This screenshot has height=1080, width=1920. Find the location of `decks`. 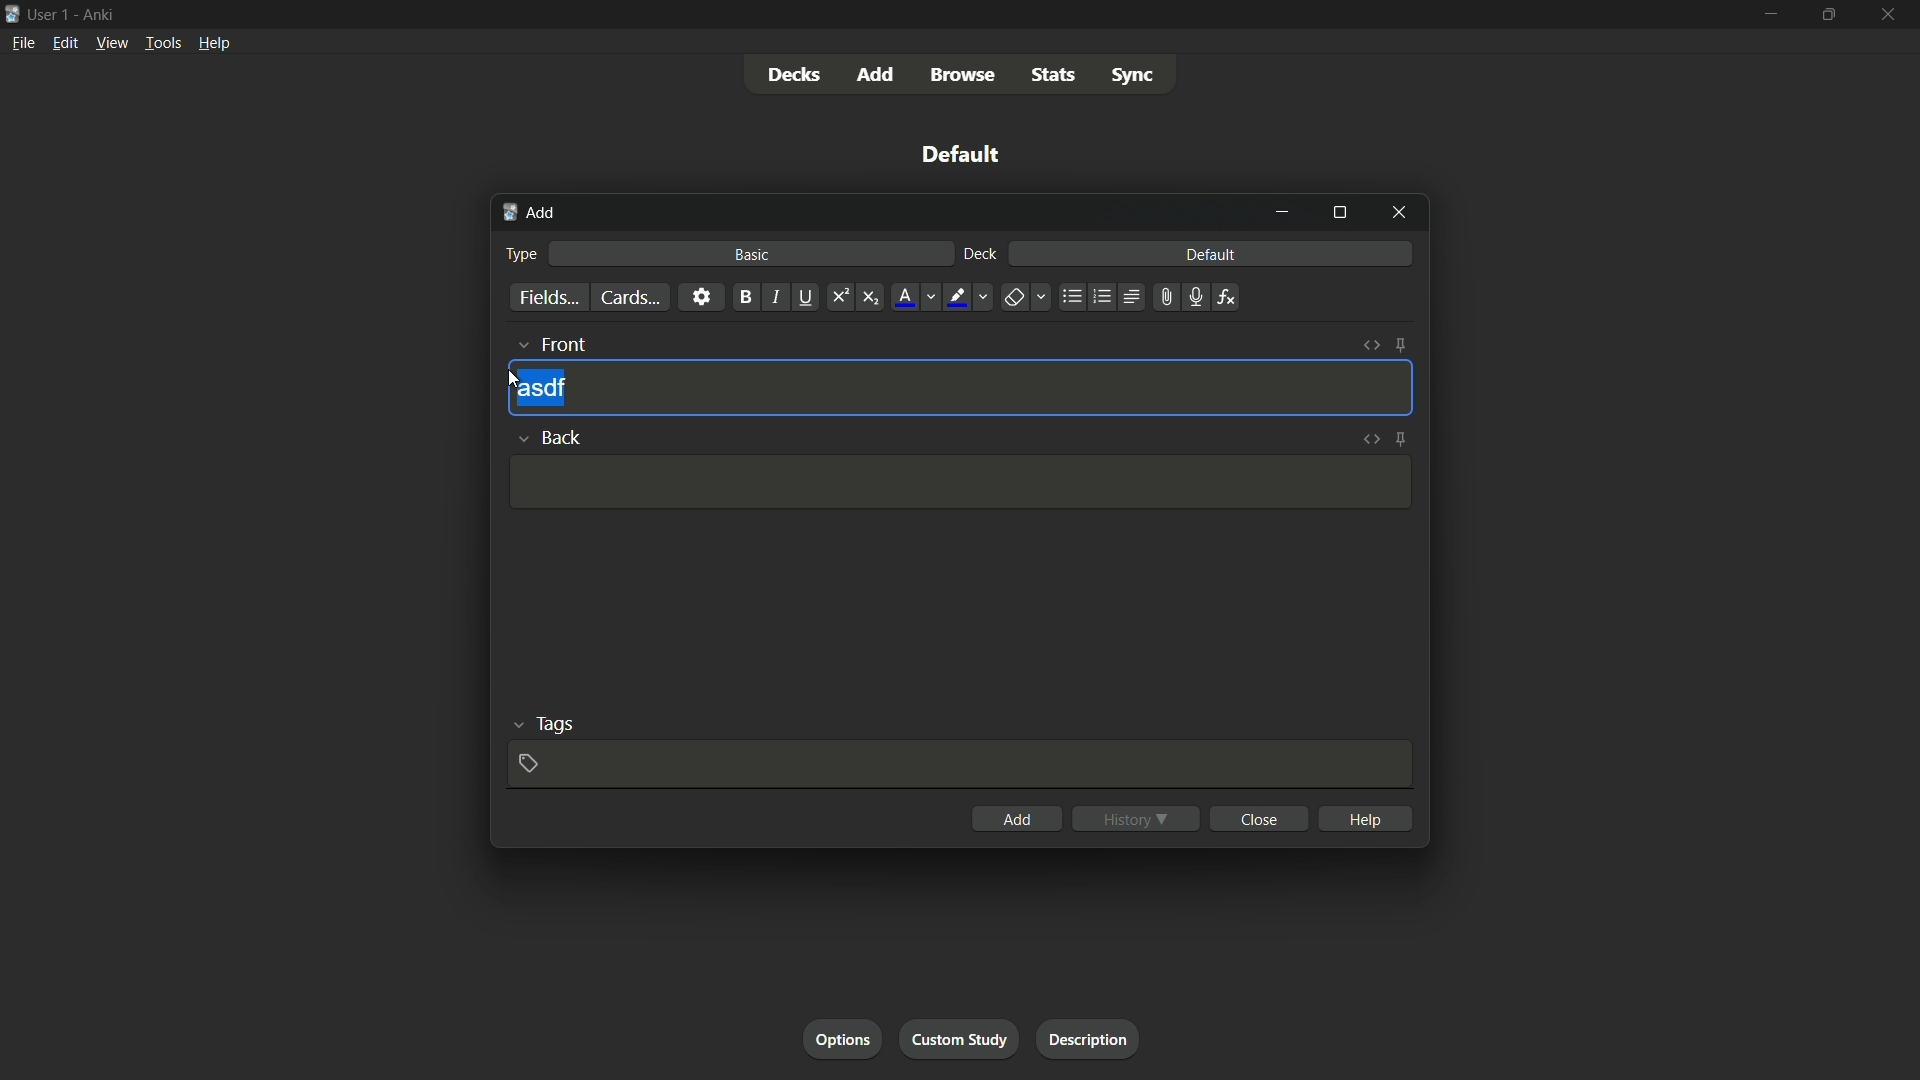

decks is located at coordinates (796, 73).